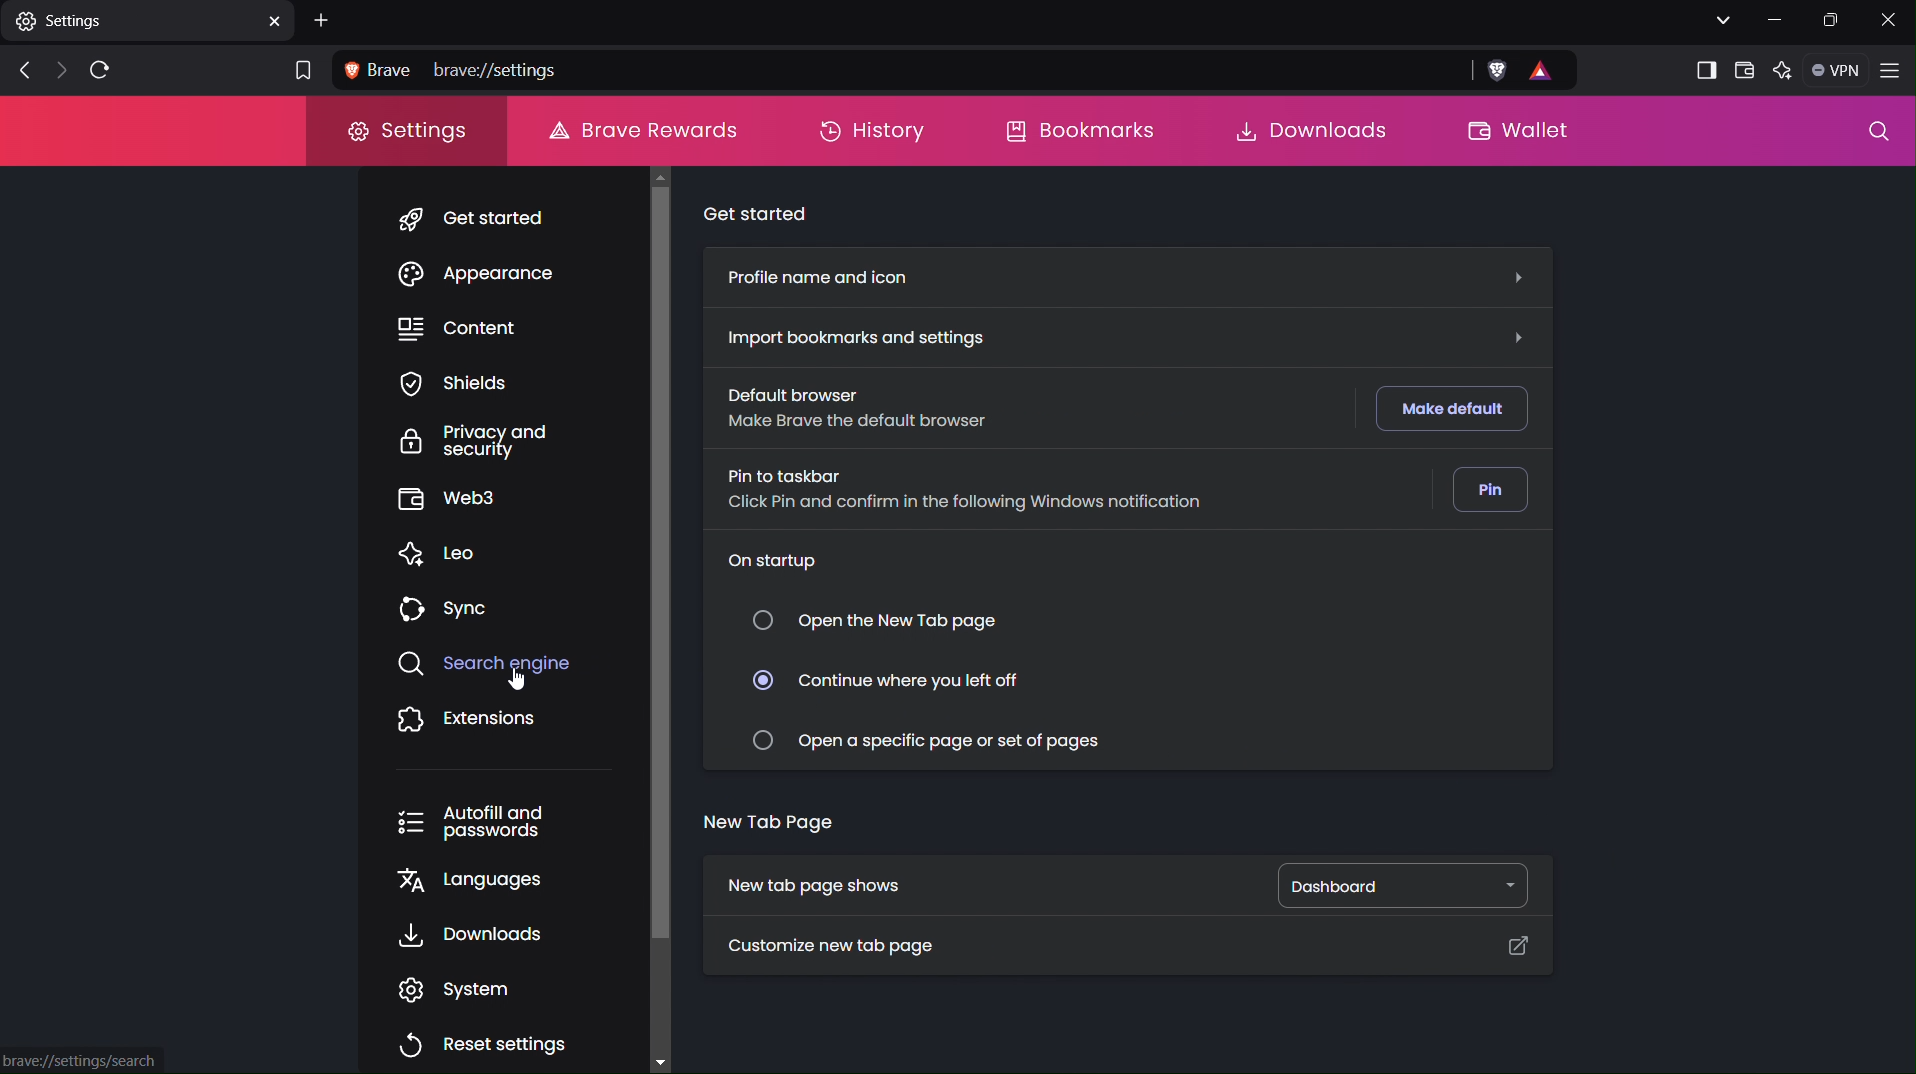  I want to click on cursor, so click(516, 675).